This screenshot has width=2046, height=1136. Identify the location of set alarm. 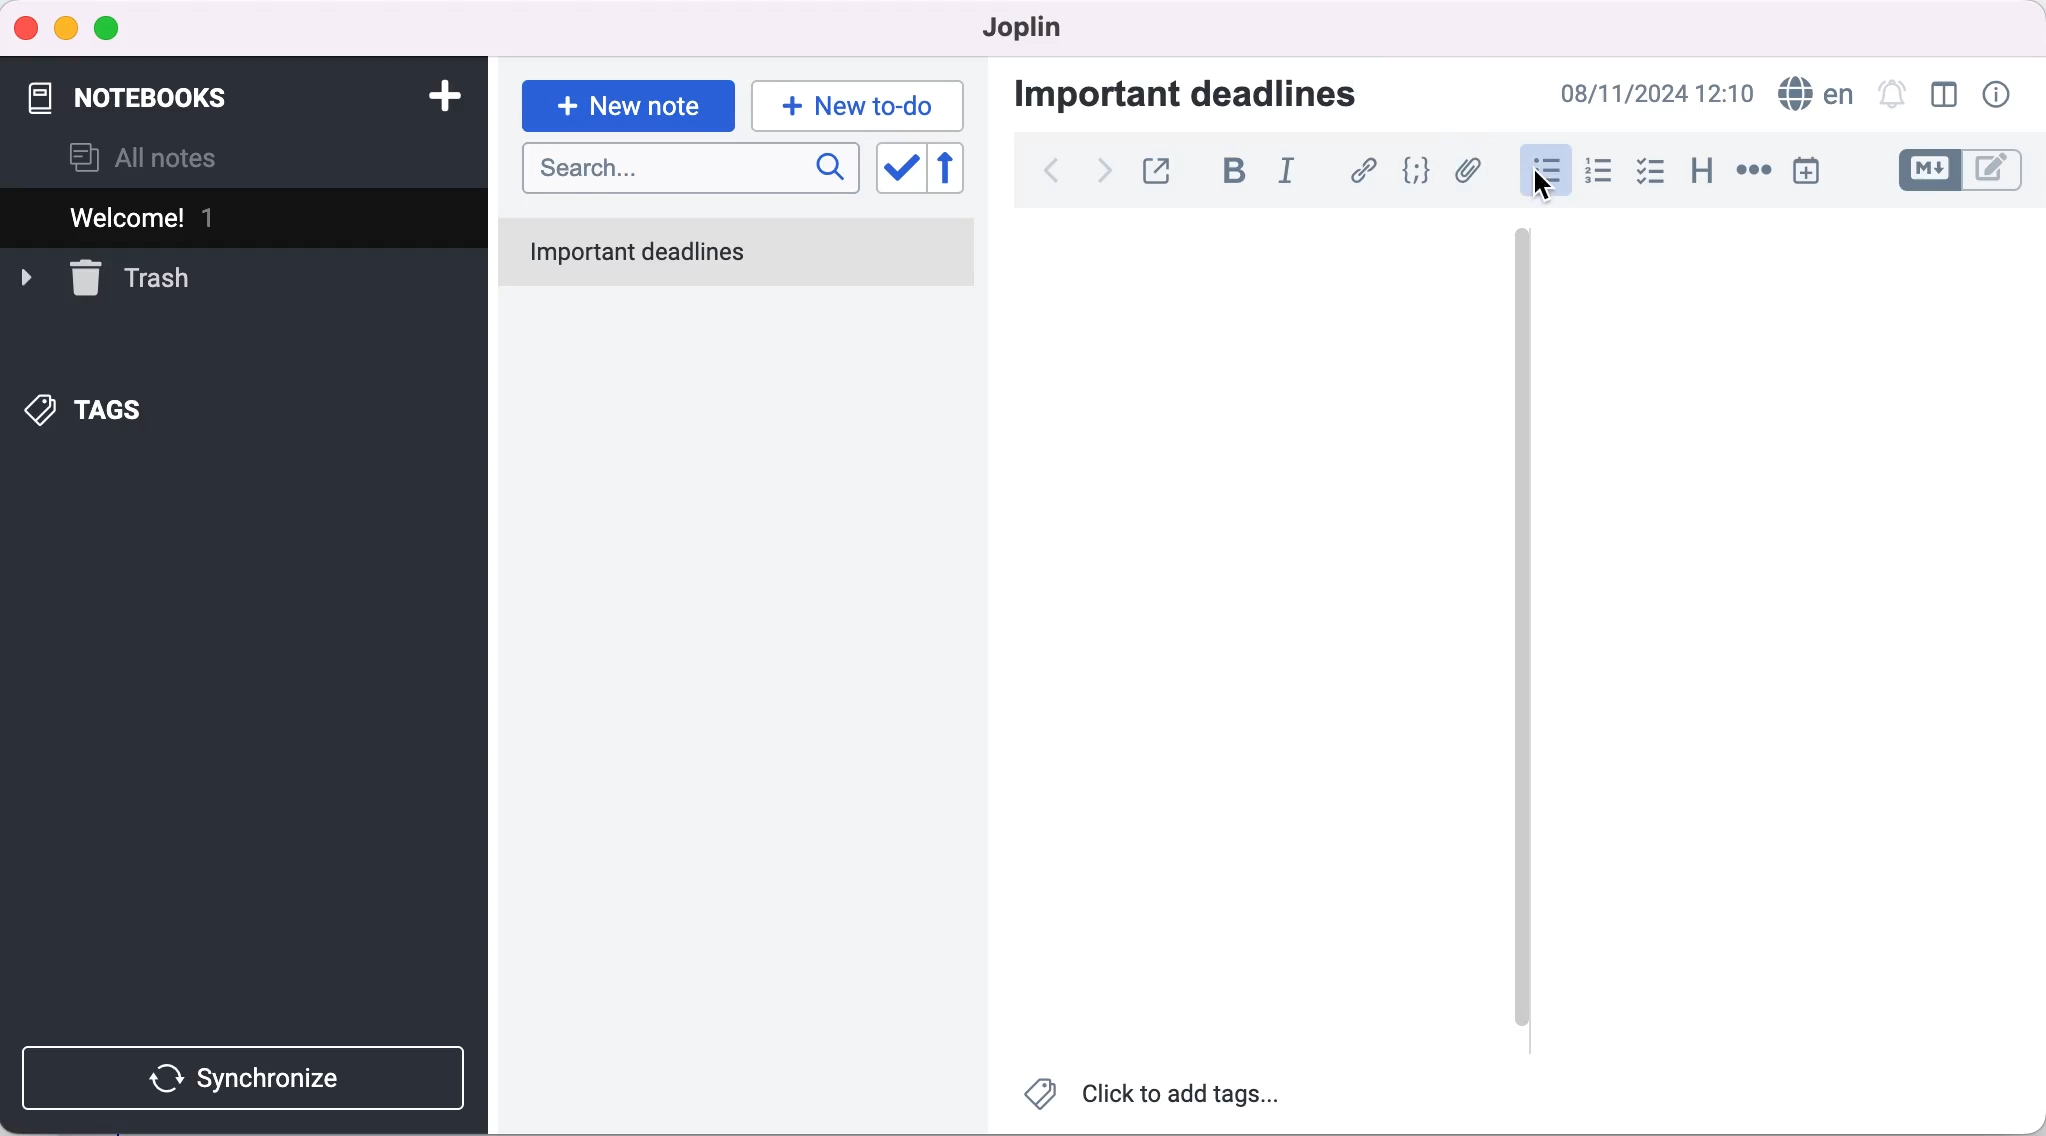
(1887, 96).